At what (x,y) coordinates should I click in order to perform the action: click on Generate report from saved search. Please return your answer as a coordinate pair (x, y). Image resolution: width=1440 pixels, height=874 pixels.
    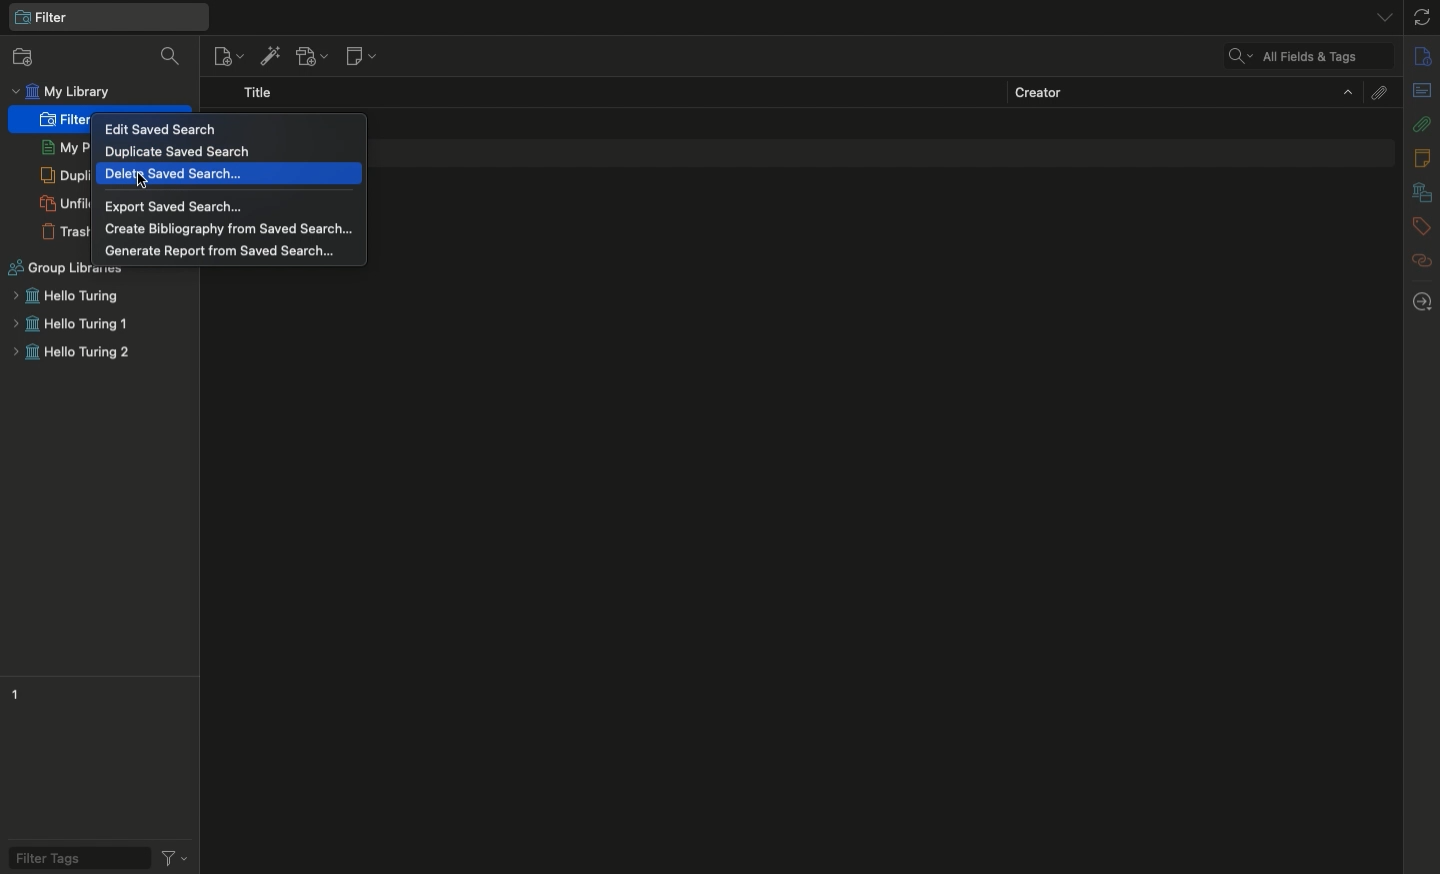
    Looking at the image, I should click on (224, 252).